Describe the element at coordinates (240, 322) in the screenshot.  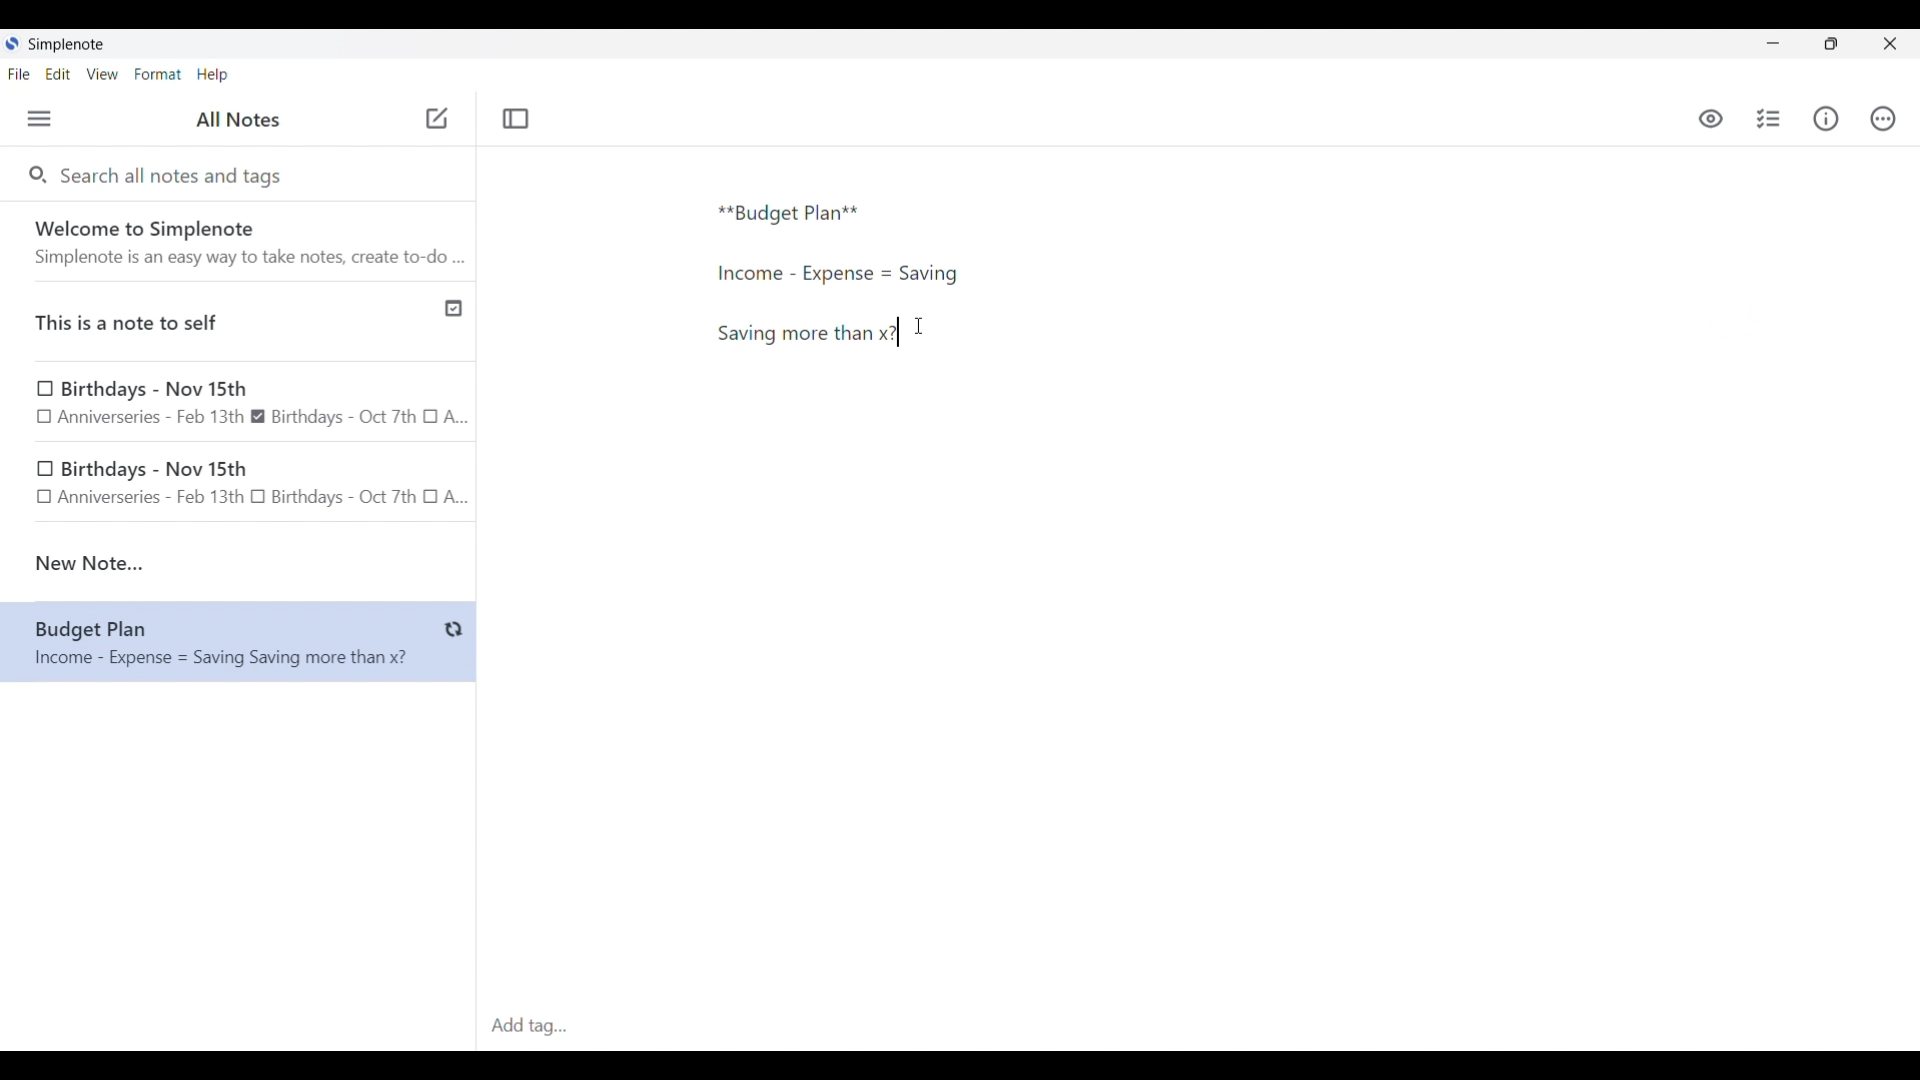
I see `Published note indicated by check icon` at that location.